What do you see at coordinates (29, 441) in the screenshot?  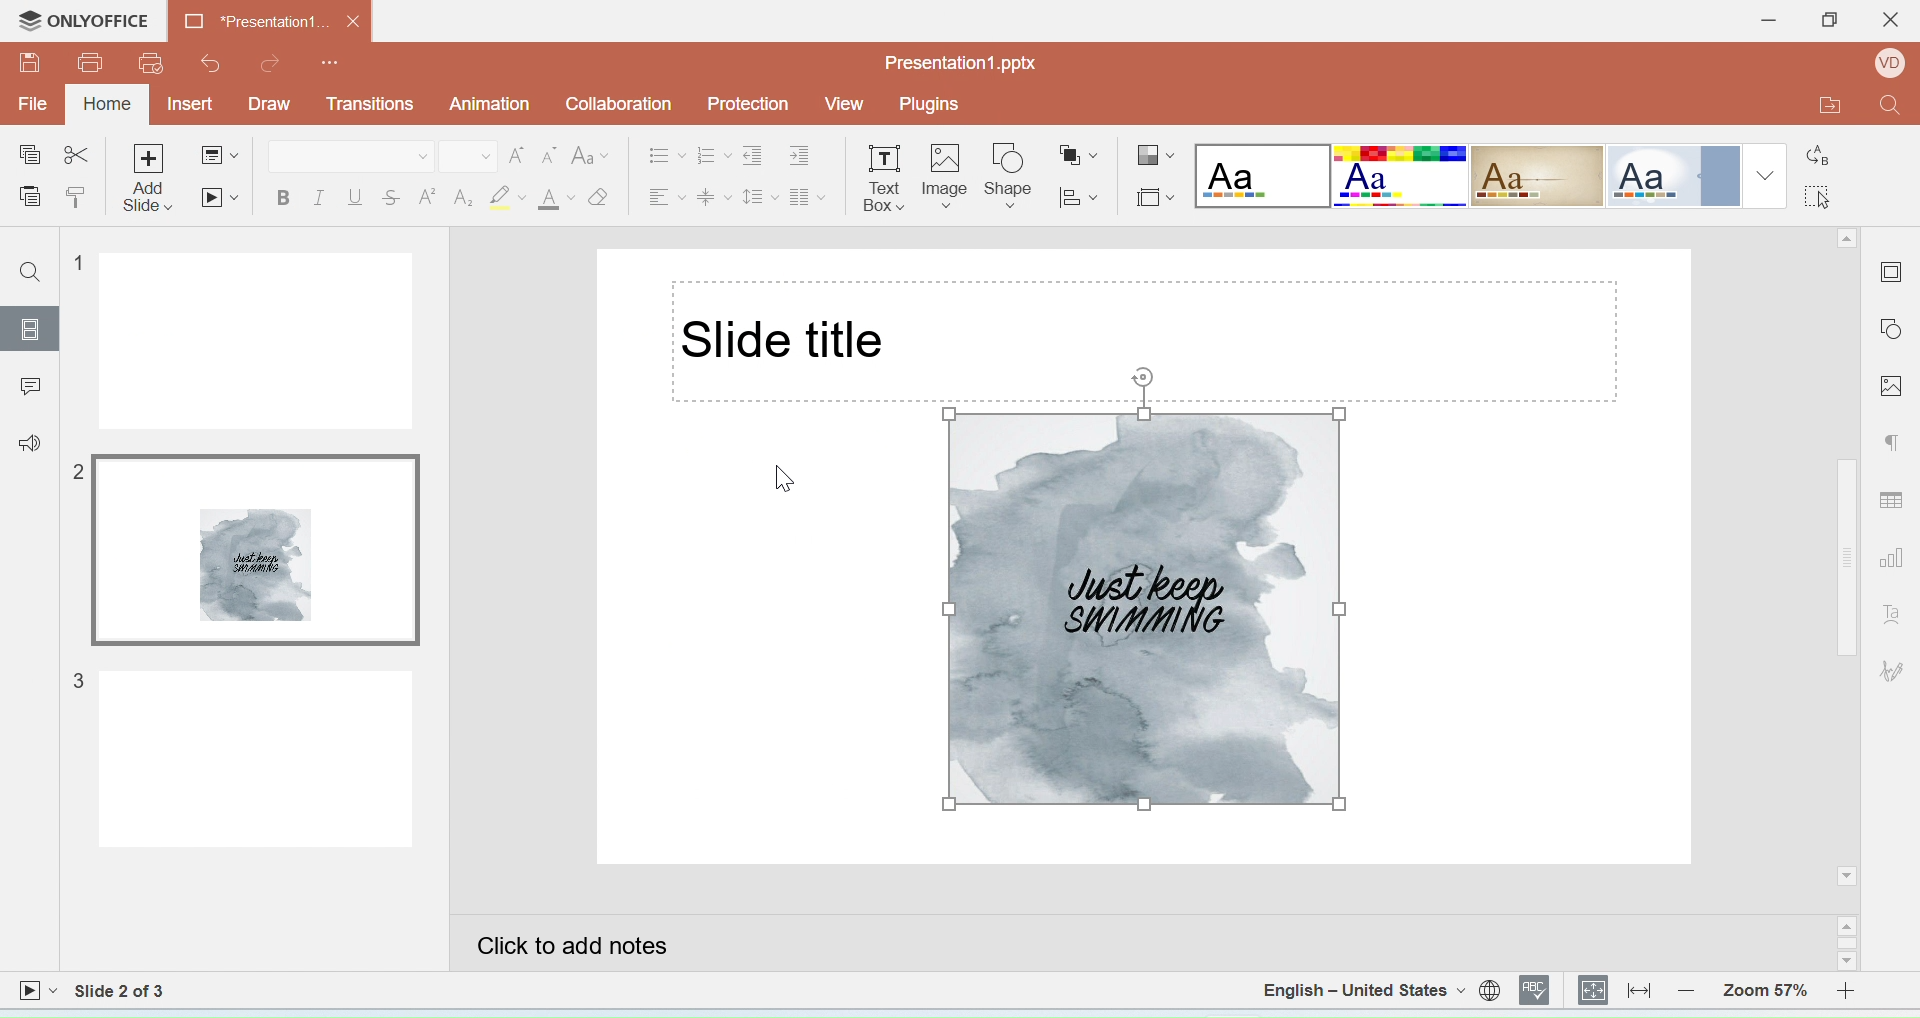 I see `Feedback & support` at bounding box center [29, 441].